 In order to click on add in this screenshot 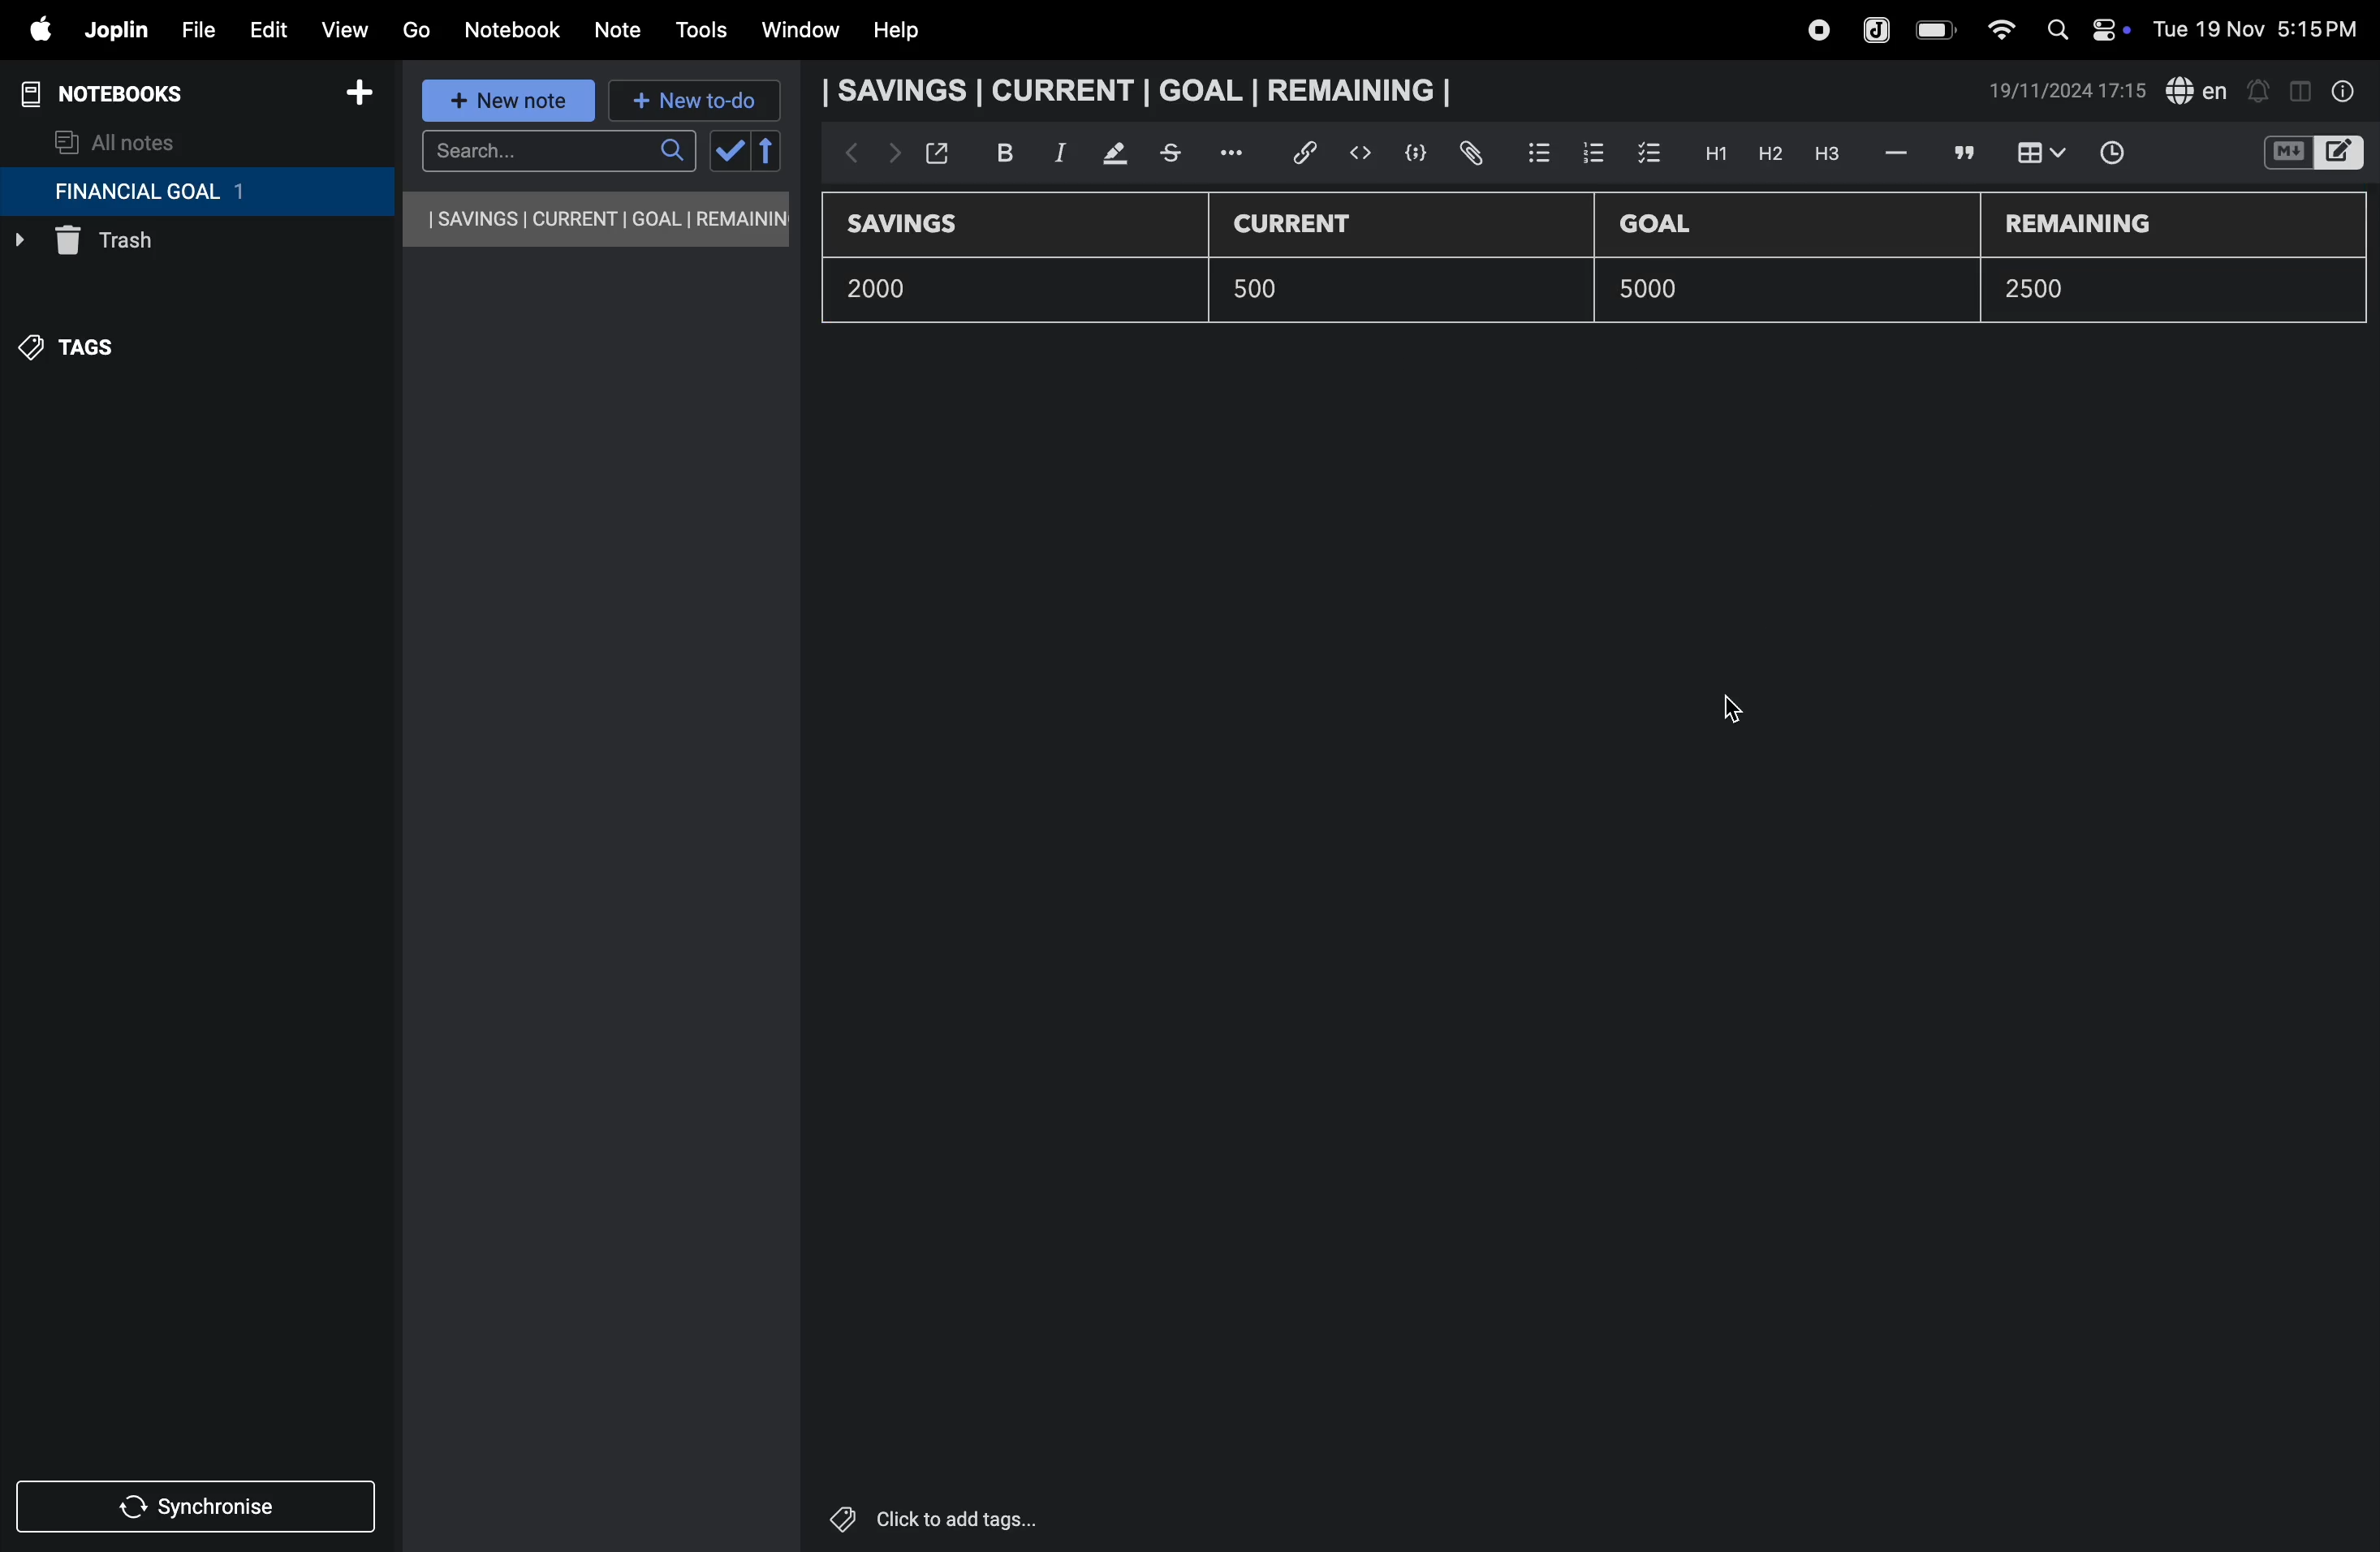, I will do `click(359, 96)`.